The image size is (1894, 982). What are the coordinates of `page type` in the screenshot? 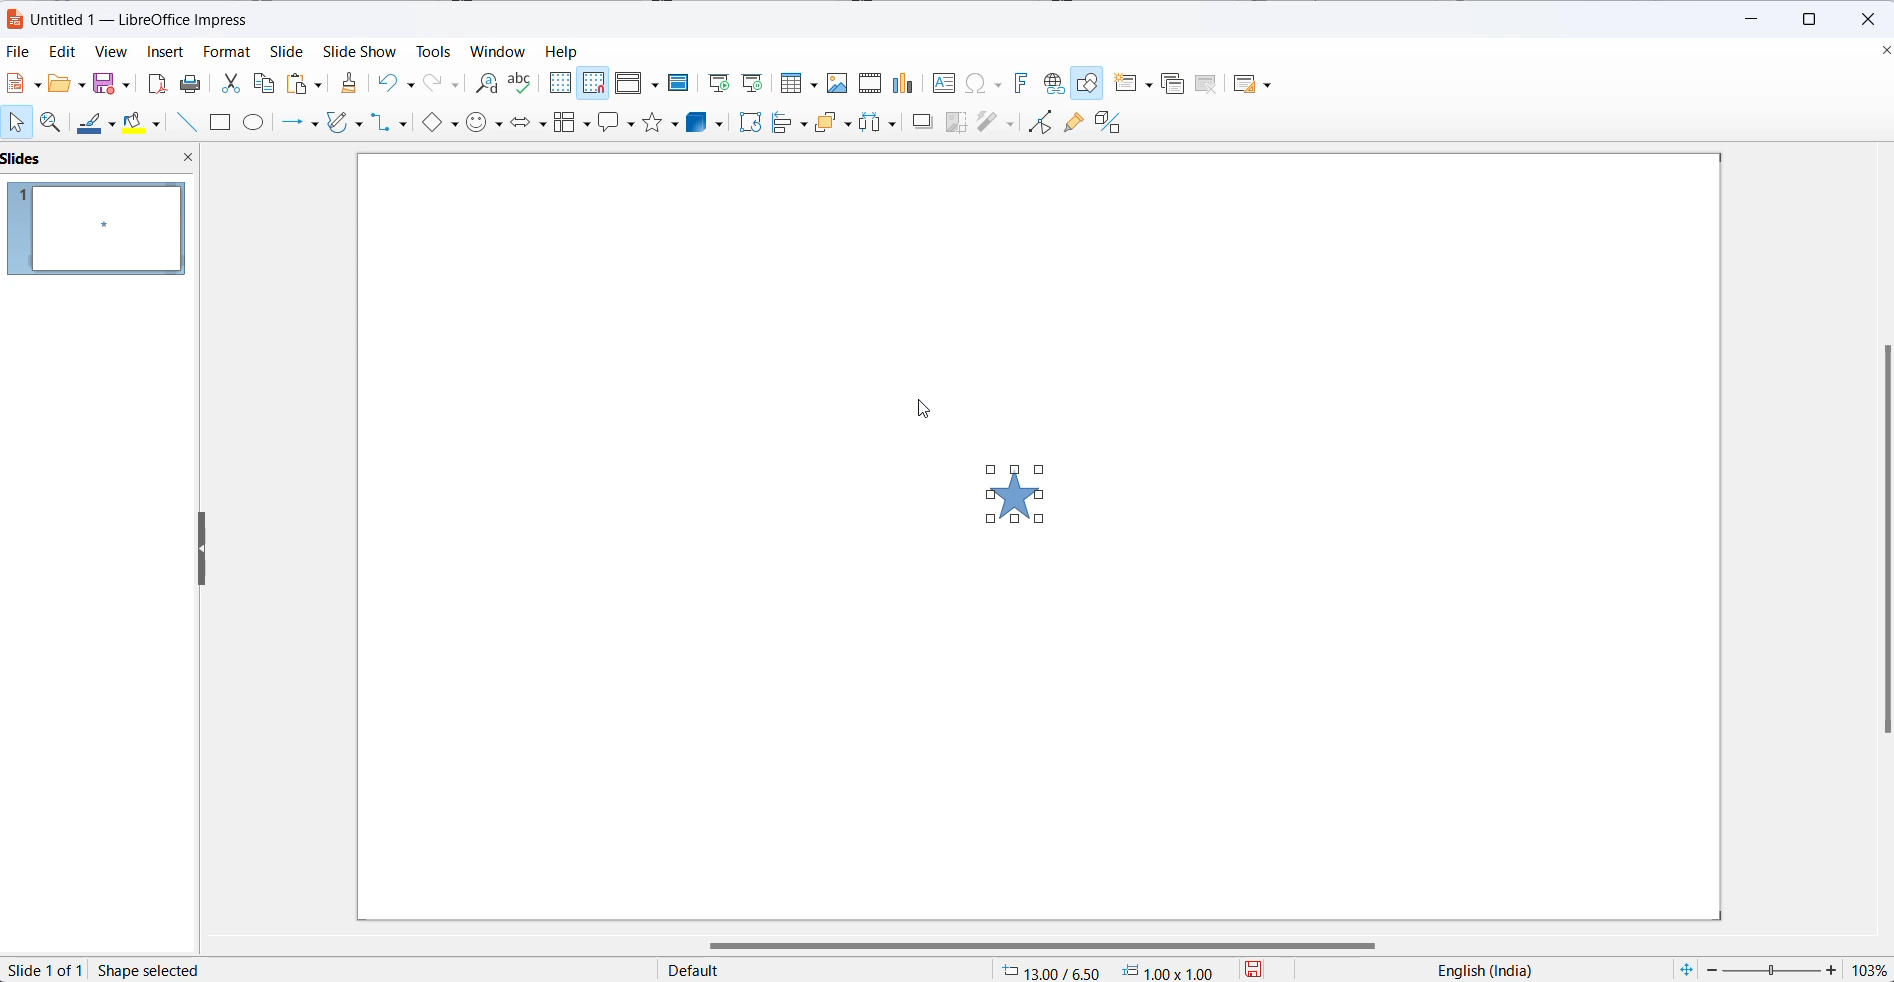 It's located at (823, 971).